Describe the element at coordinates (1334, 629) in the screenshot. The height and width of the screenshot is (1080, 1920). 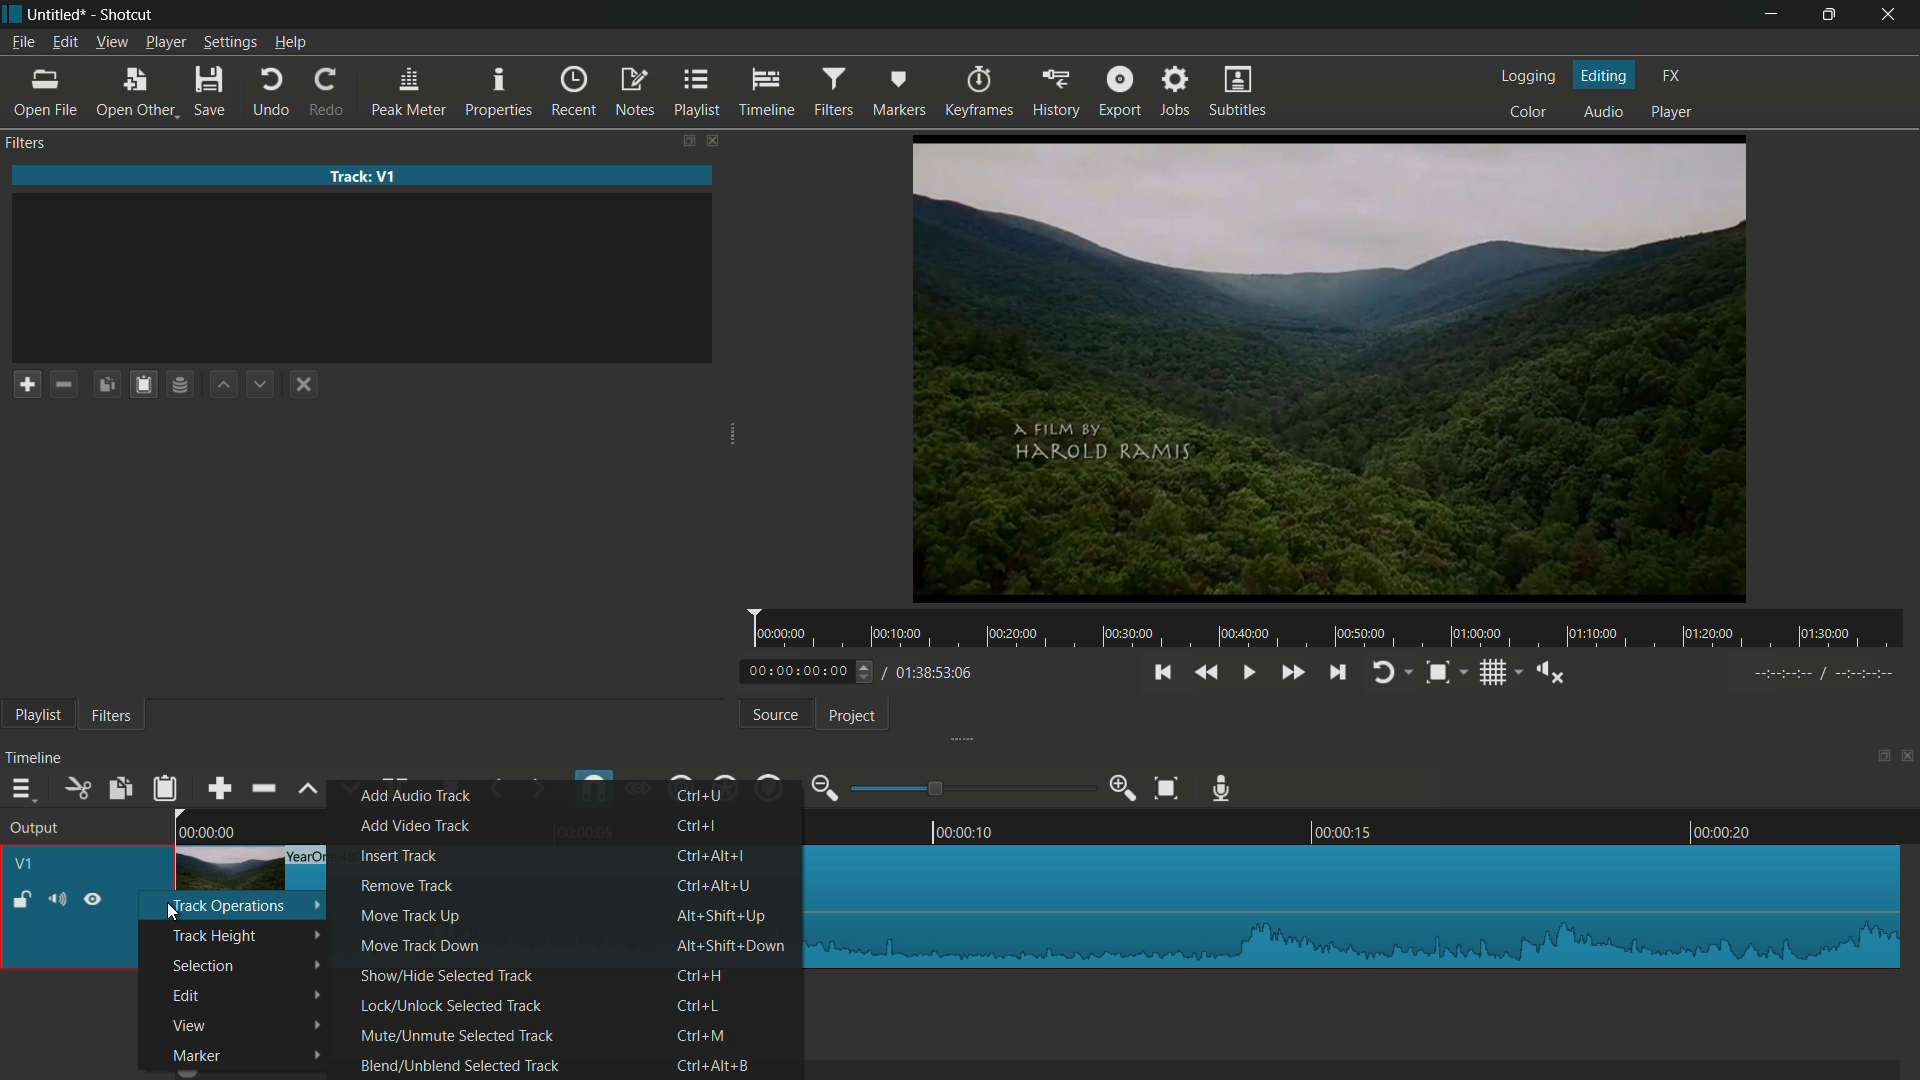
I see `time` at that location.